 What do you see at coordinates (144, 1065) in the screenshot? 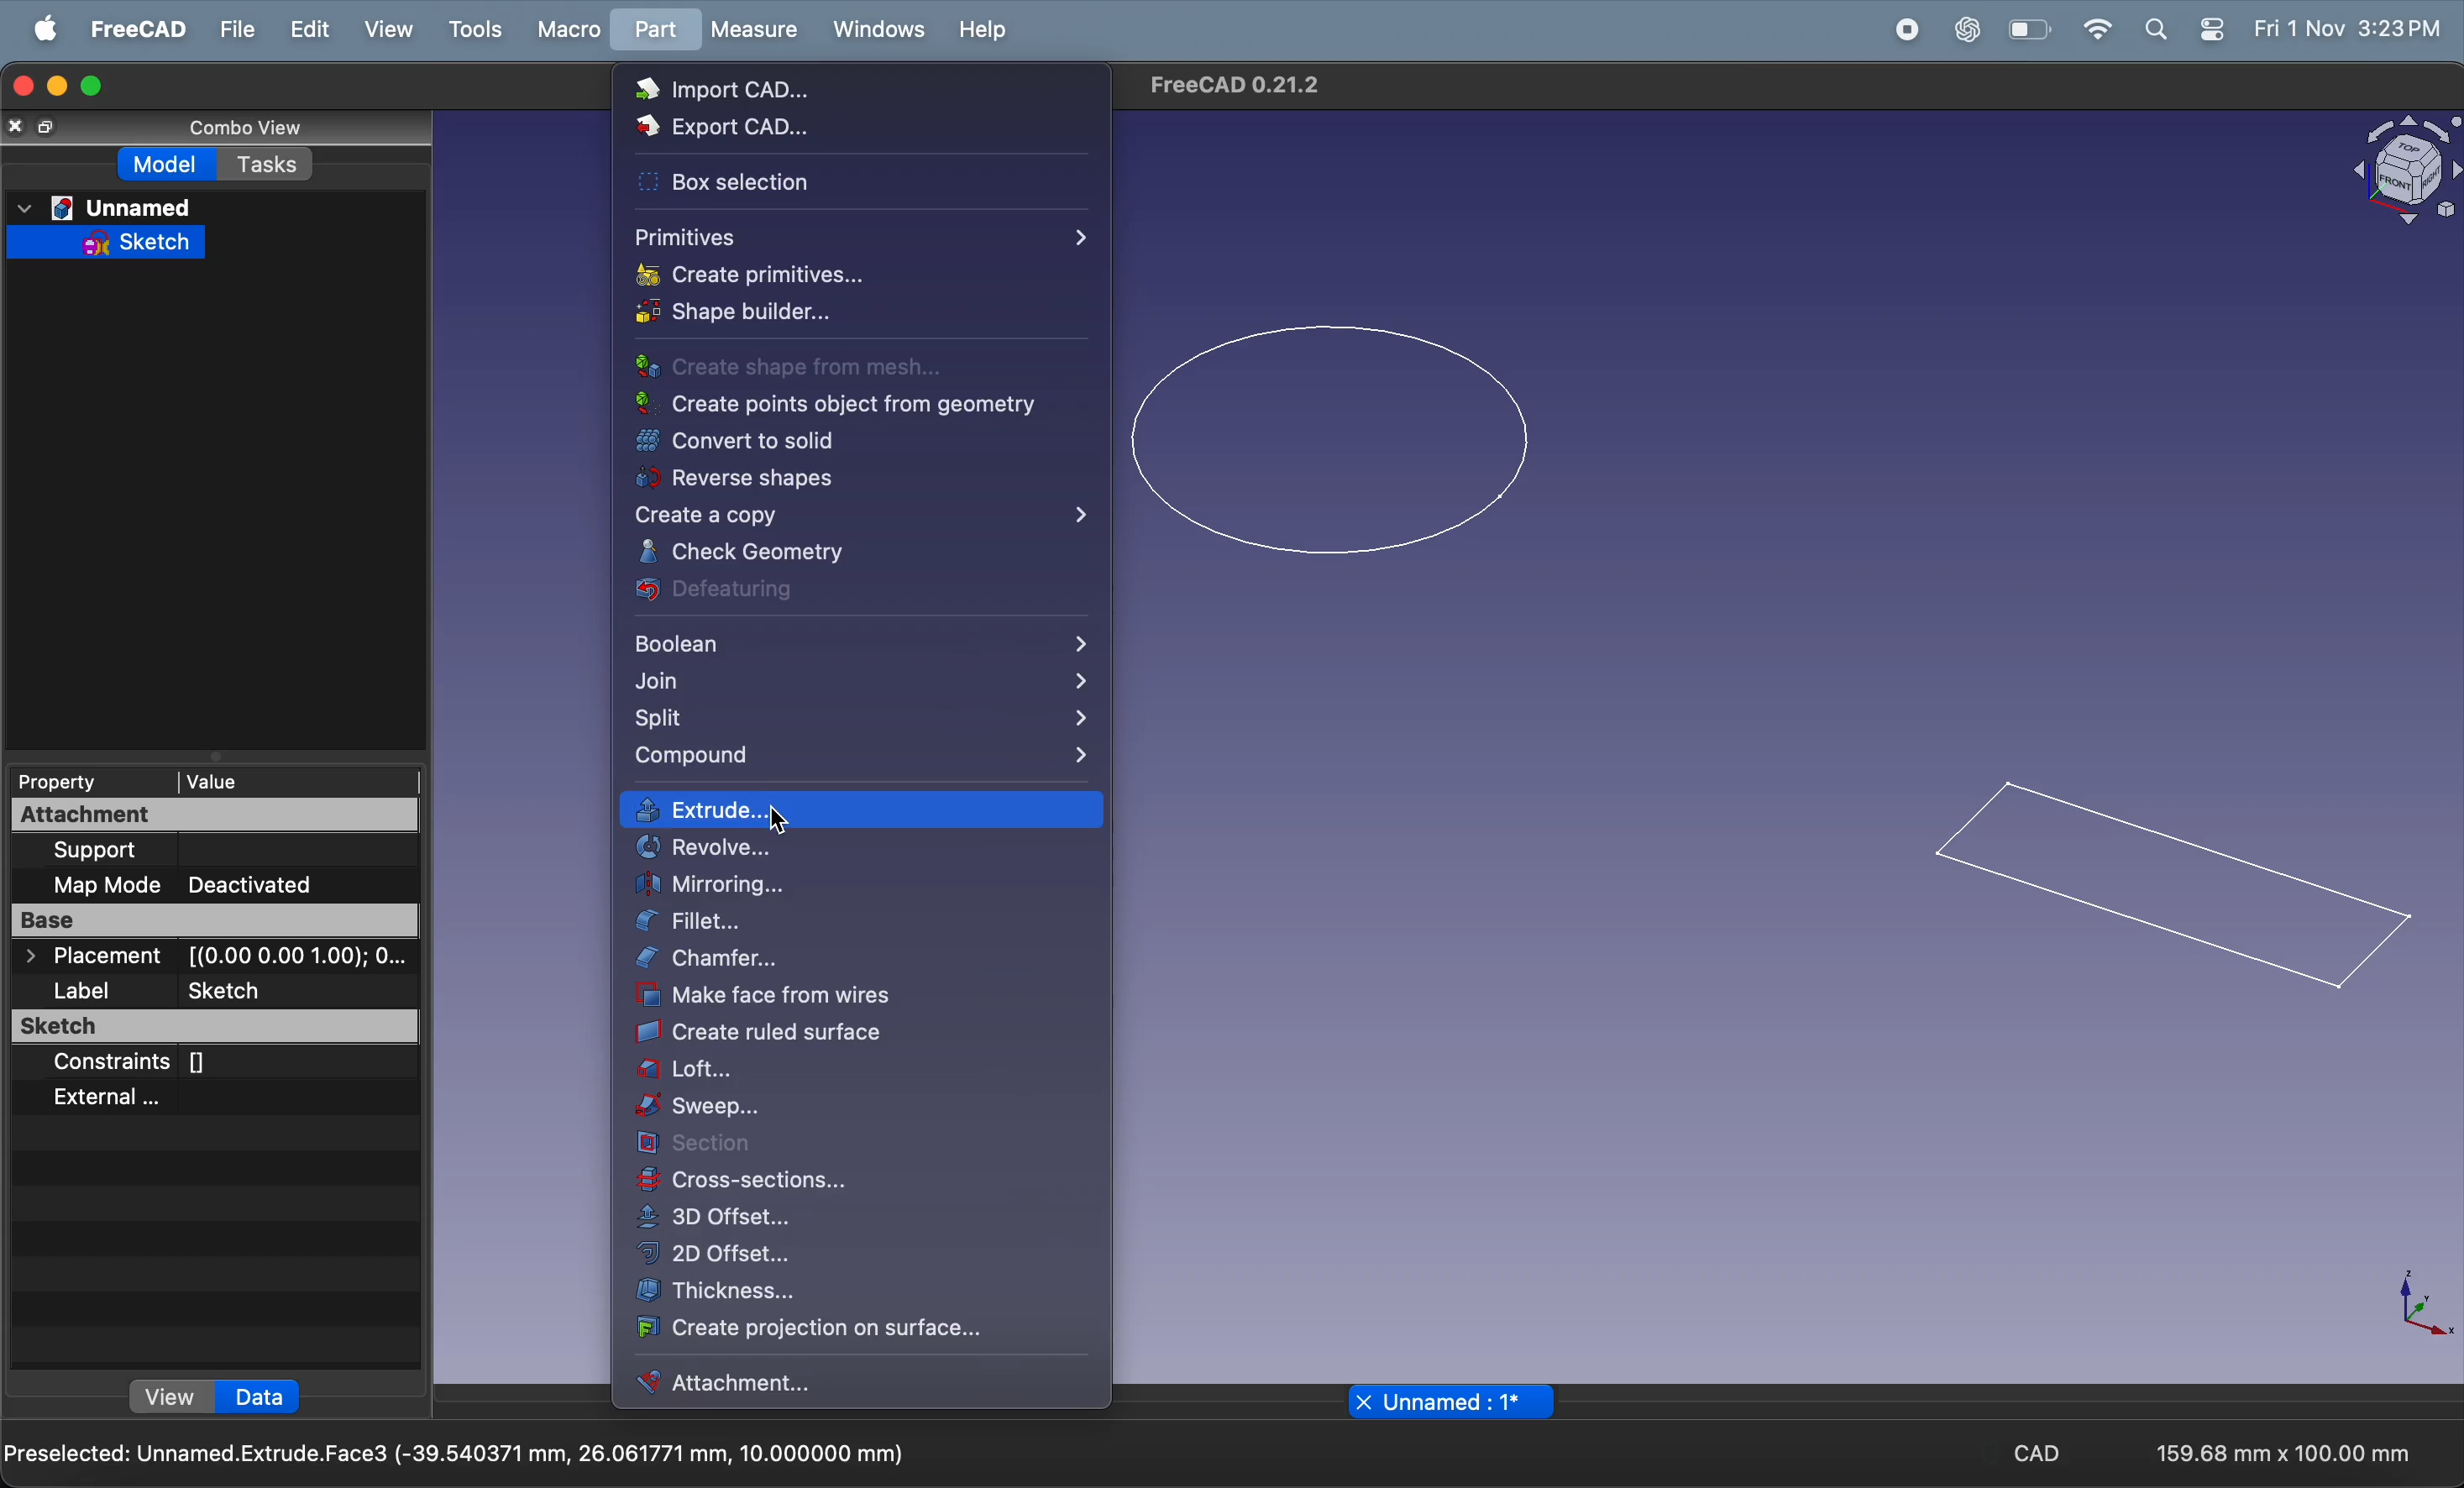
I see `Constraints []` at bounding box center [144, 1065].